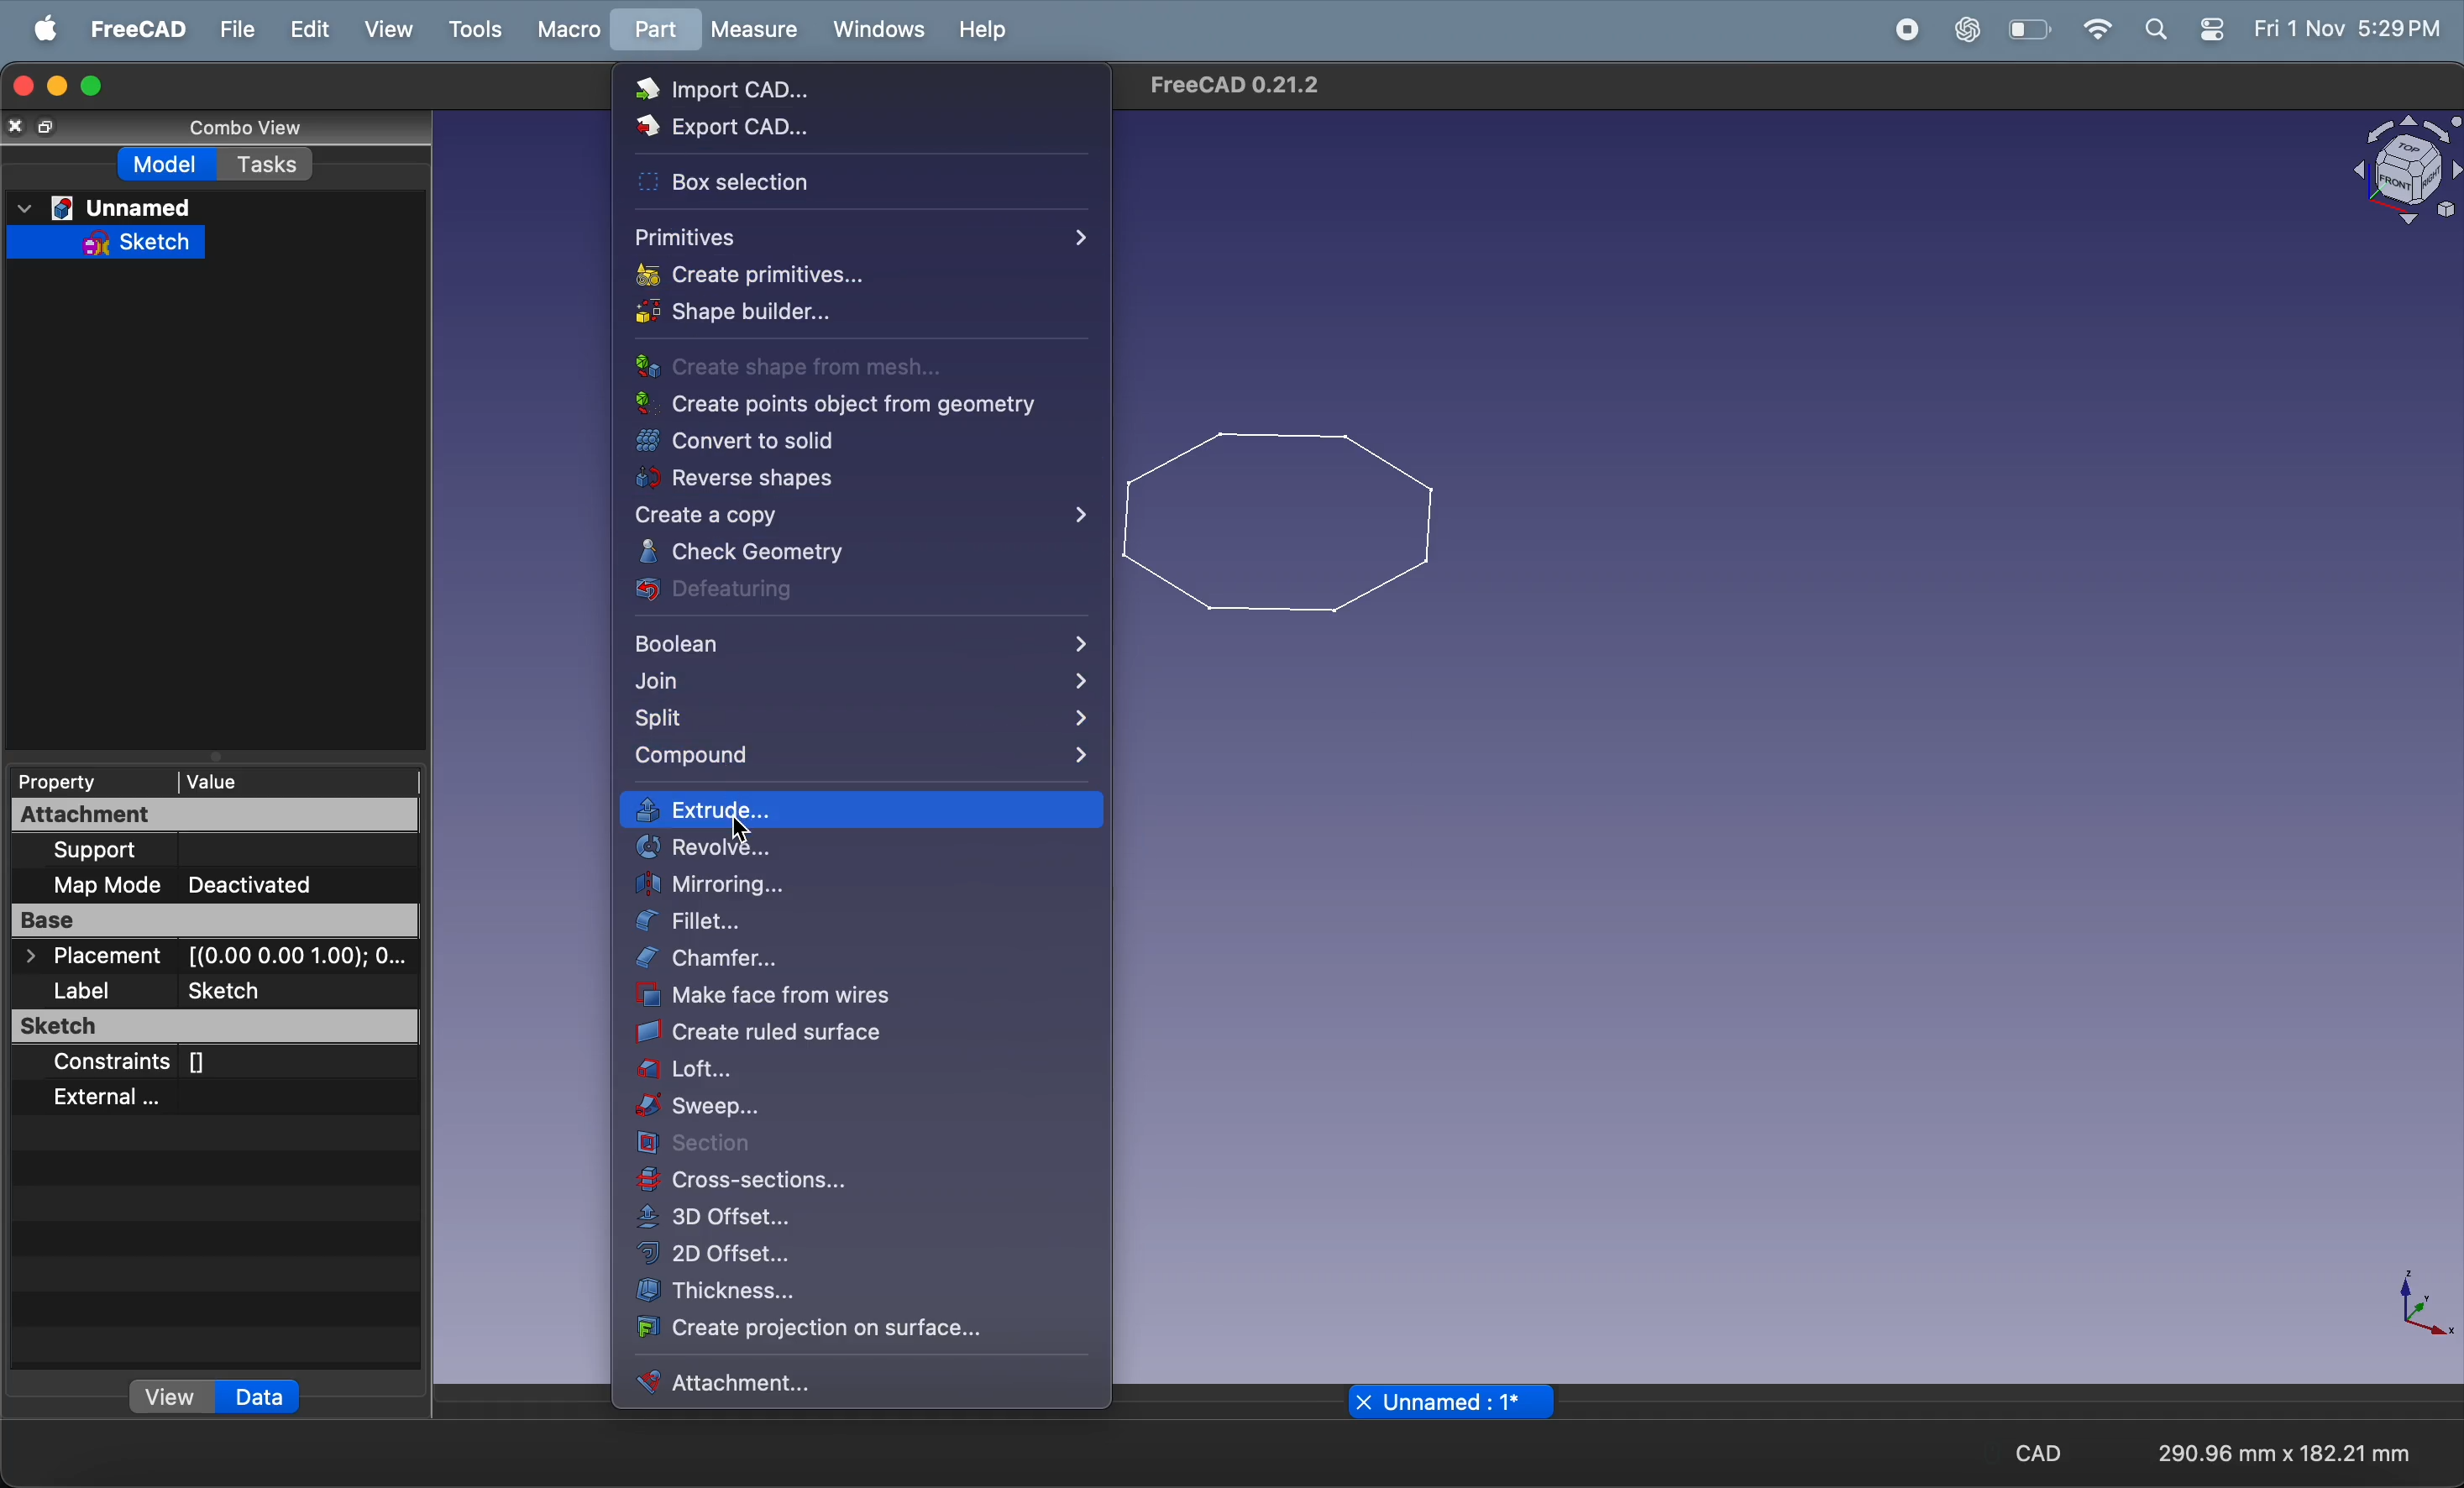 This screenshot has height=1488, width=2464. Describe the element at coordinates (2400, 170) in the screenshot. I see `vlock view` at that location.